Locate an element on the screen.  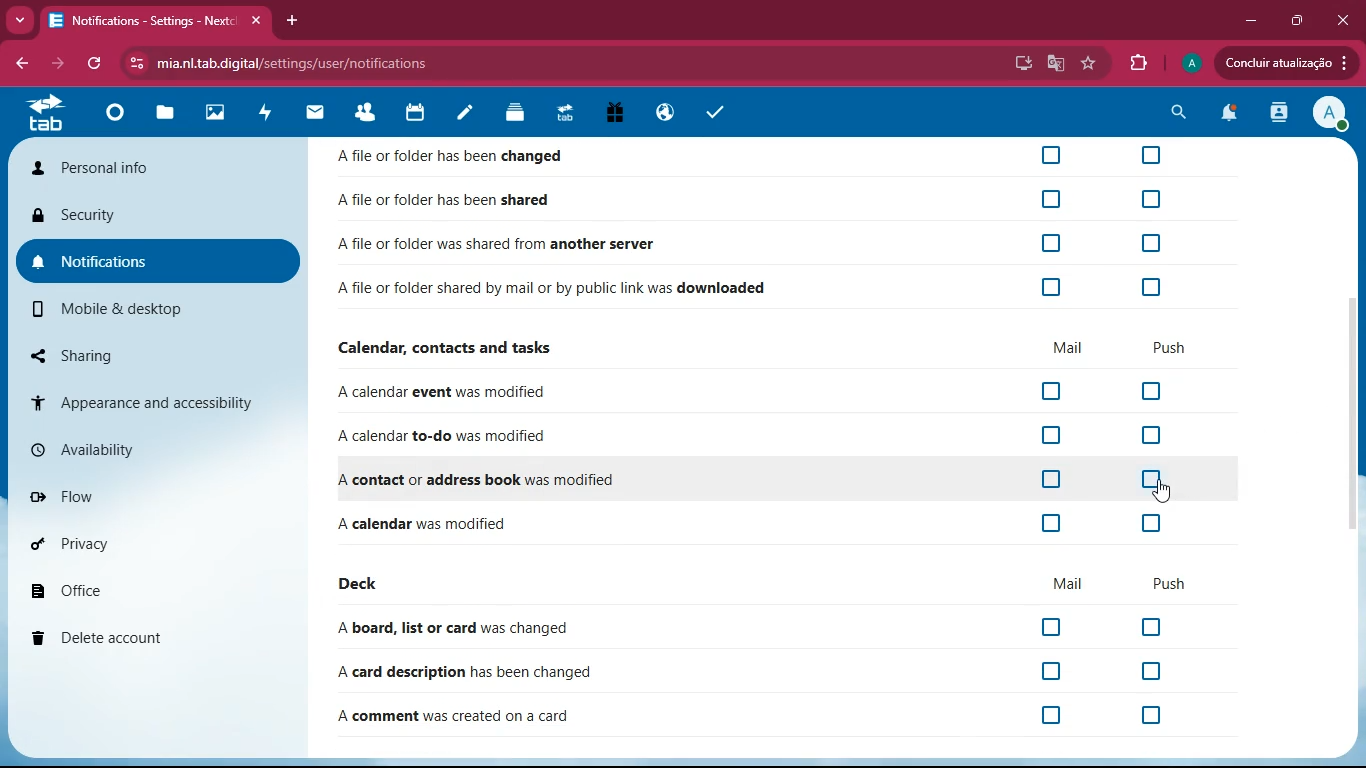
View site information is located at coordinates (137, 66).